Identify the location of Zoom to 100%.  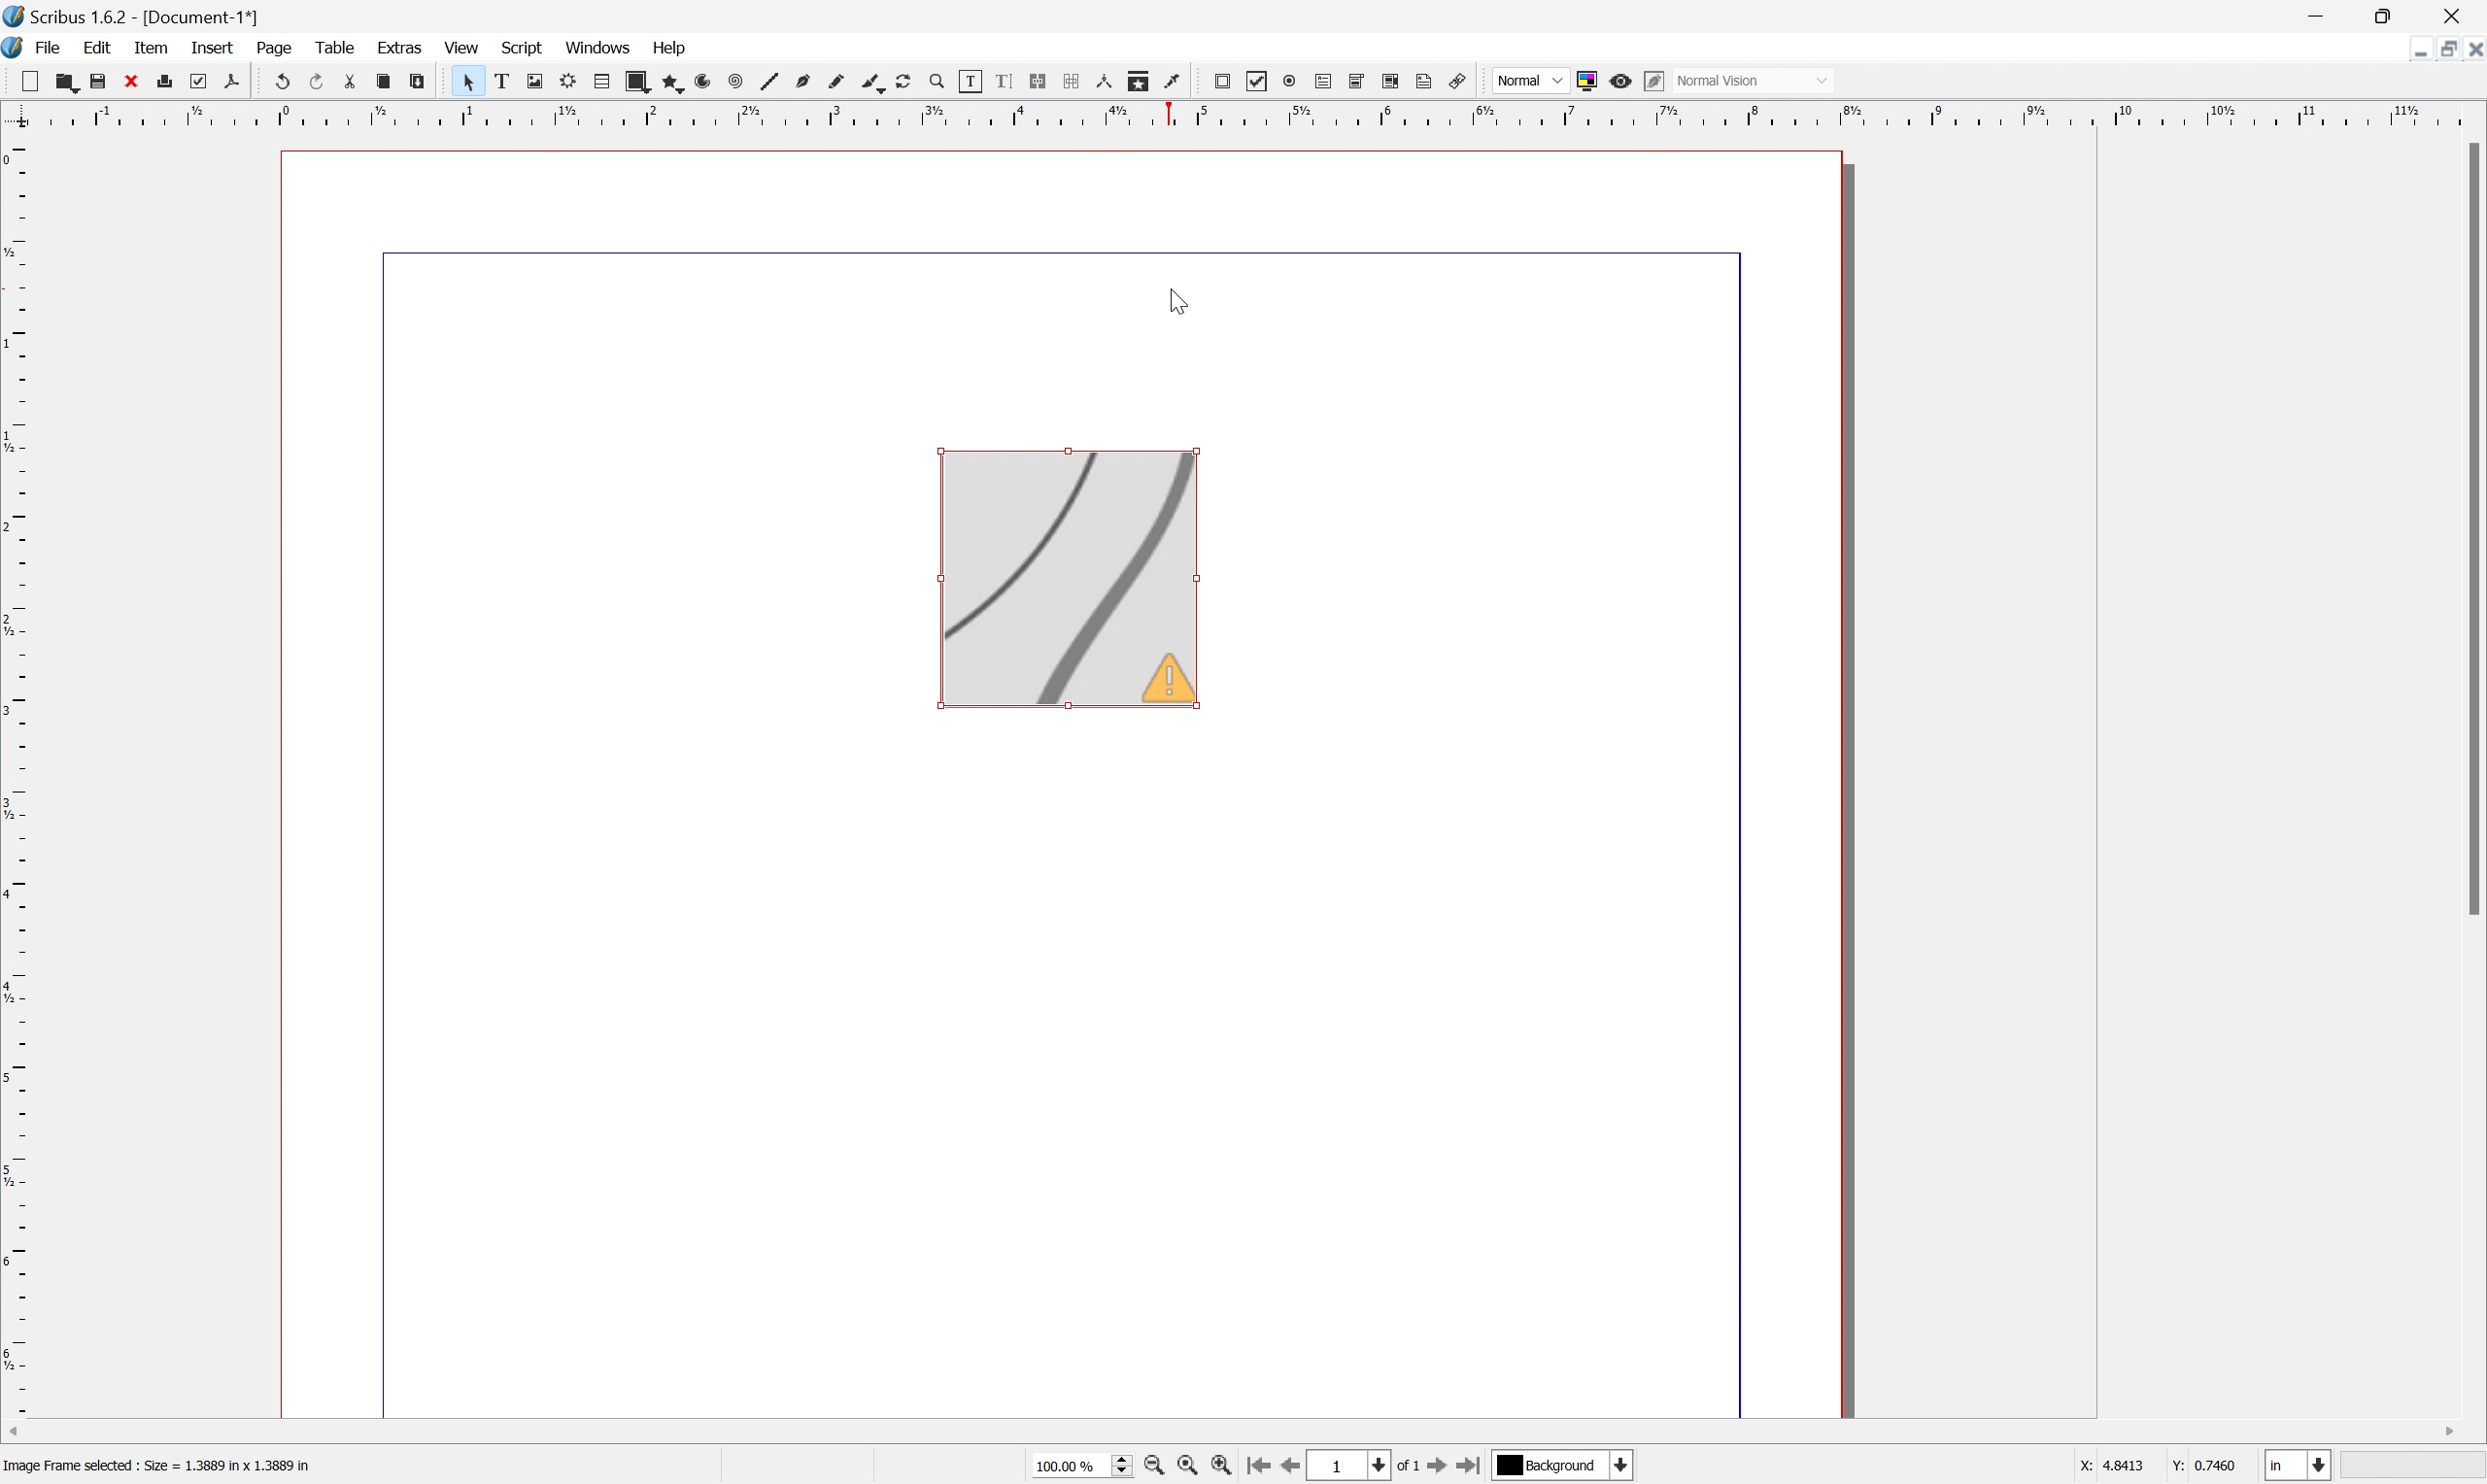
(1187, 1467).